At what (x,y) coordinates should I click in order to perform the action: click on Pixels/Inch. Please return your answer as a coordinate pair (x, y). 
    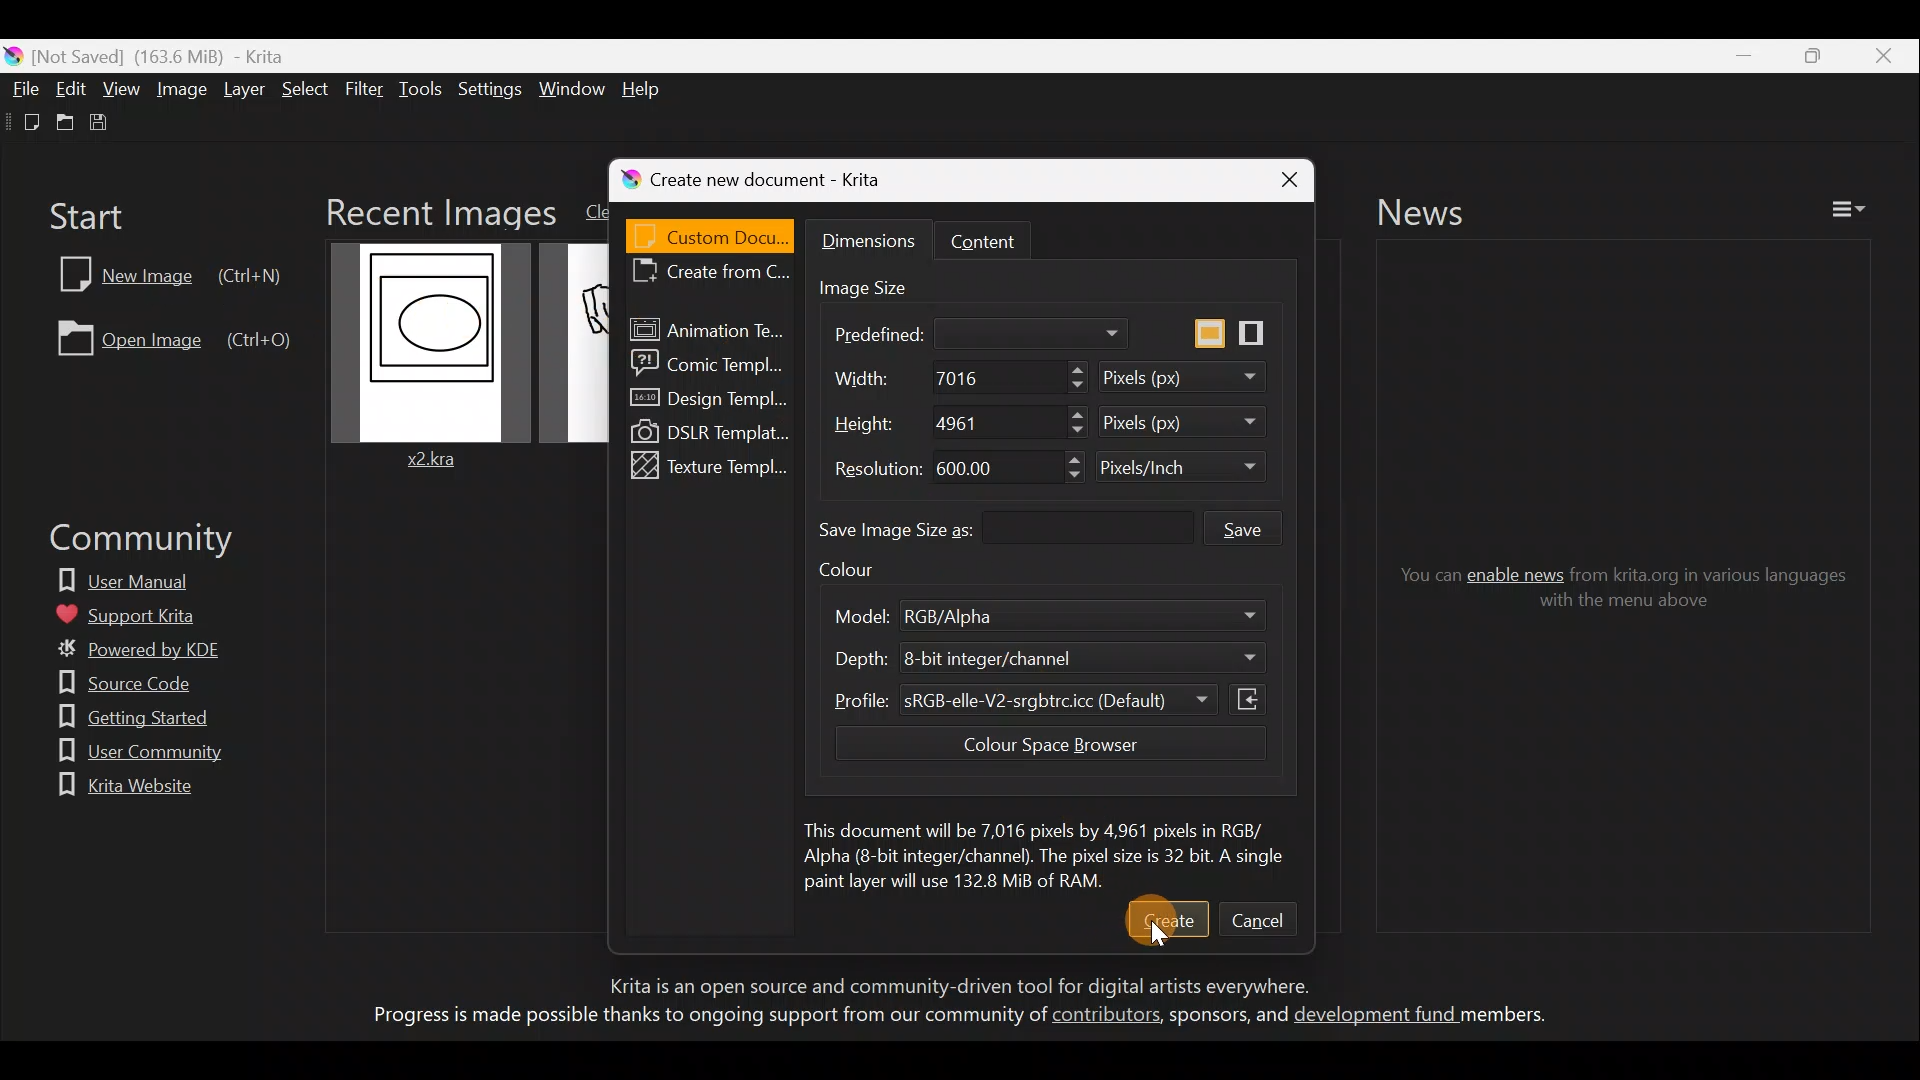
    Looking at the image, I should click on (1187, 472).